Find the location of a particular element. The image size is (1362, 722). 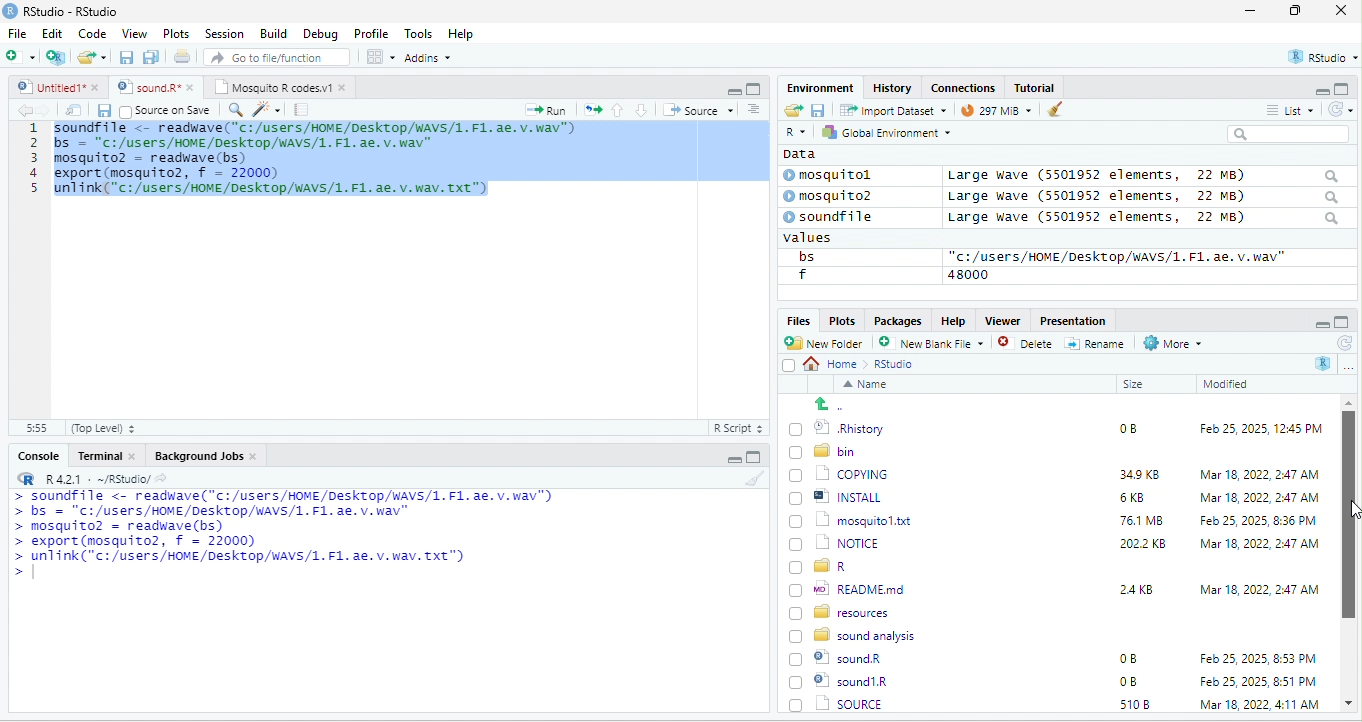

R Script 5 is located at coordinates (739, 428).